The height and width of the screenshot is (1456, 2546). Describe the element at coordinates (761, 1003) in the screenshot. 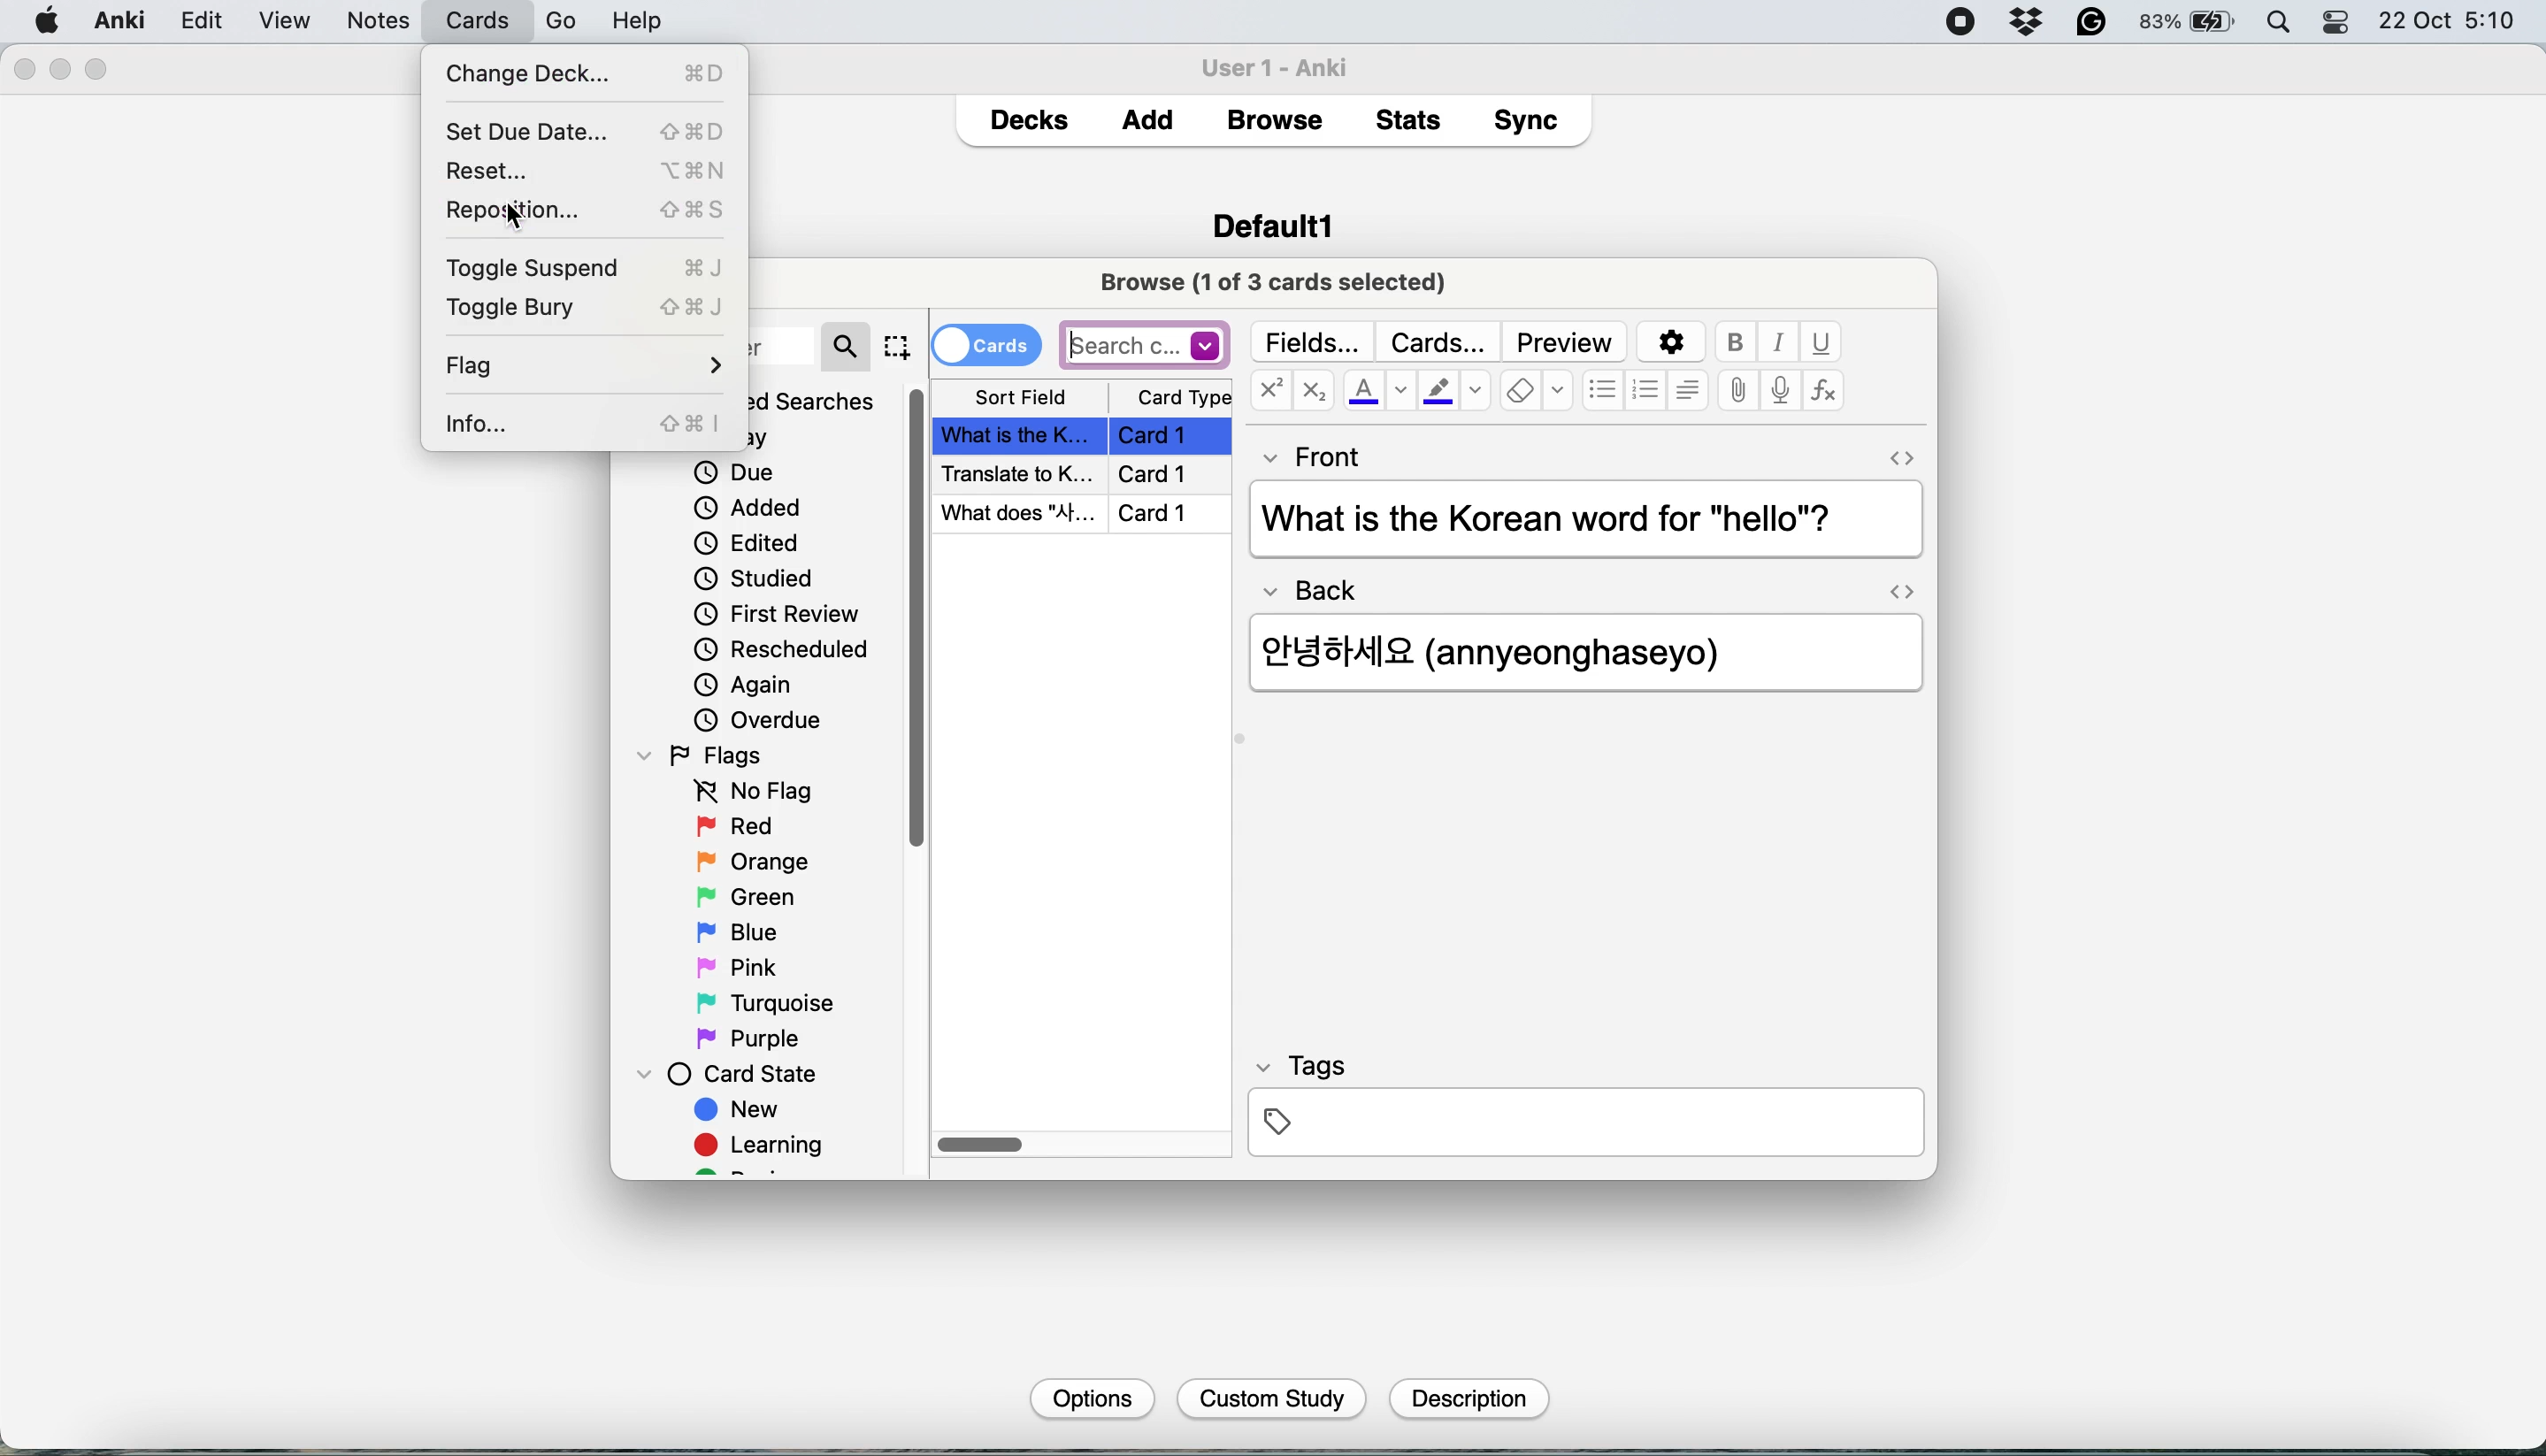

I see `turquiose` at that location.